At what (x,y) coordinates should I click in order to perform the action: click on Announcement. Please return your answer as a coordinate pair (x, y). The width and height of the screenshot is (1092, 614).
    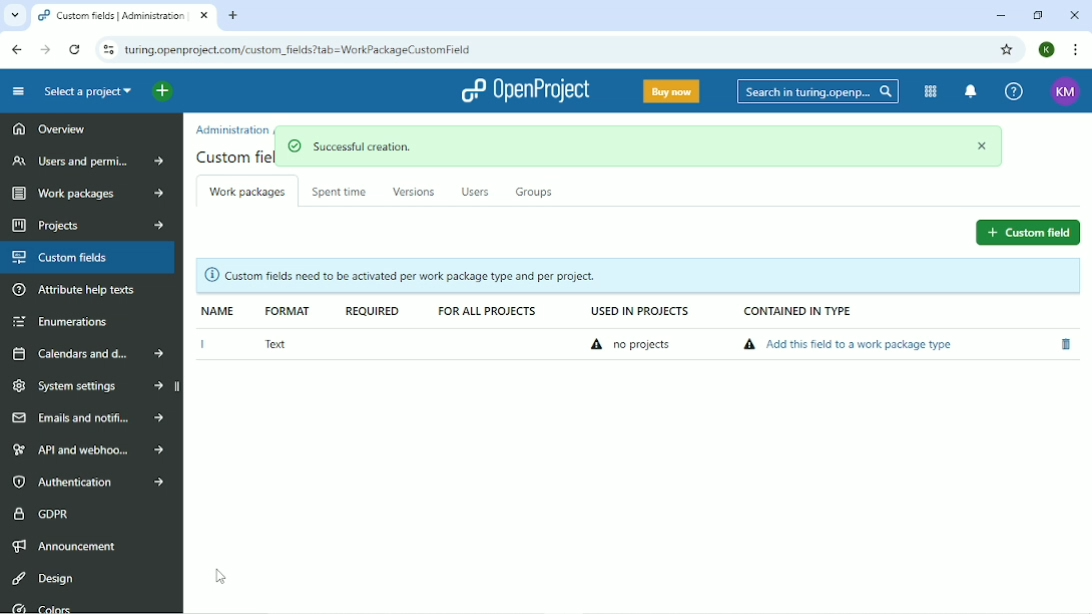
    Looking at the image, I should click on (66, 545).